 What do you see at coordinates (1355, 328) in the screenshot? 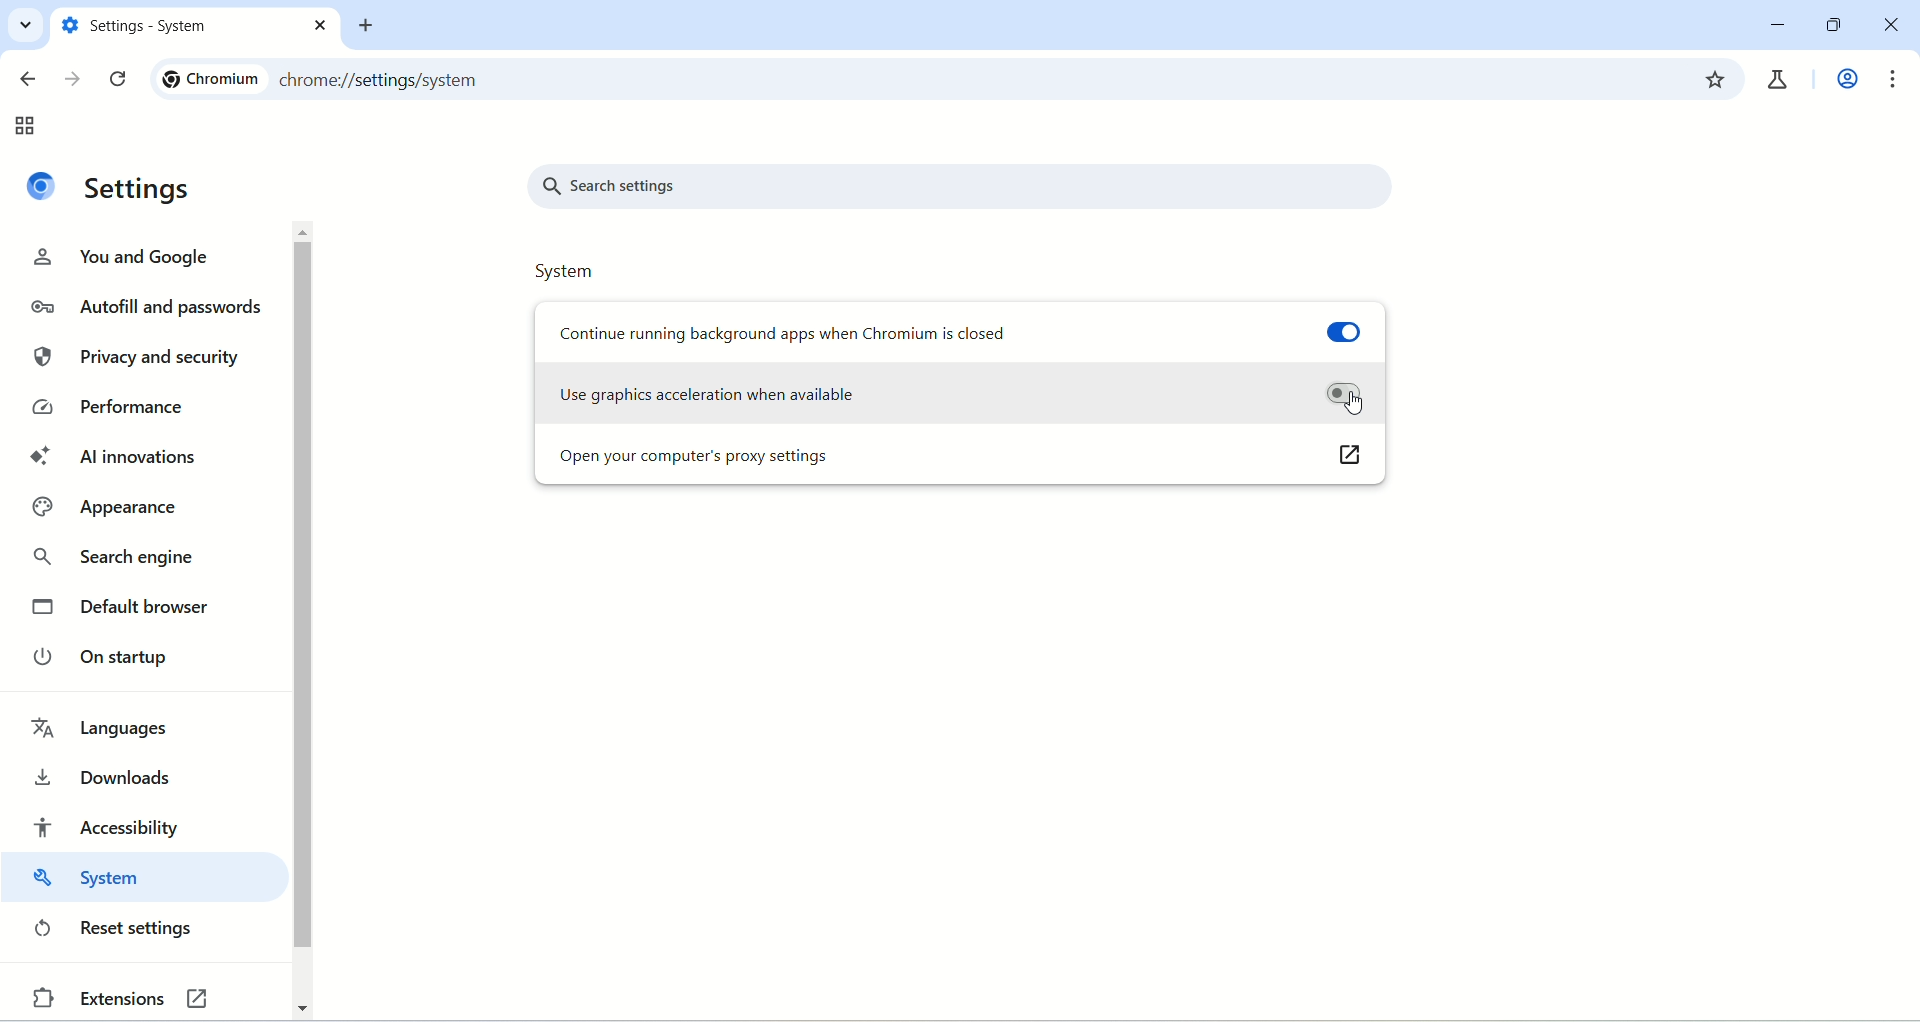
I see `toggle button` at bounding box center [1355, 328].